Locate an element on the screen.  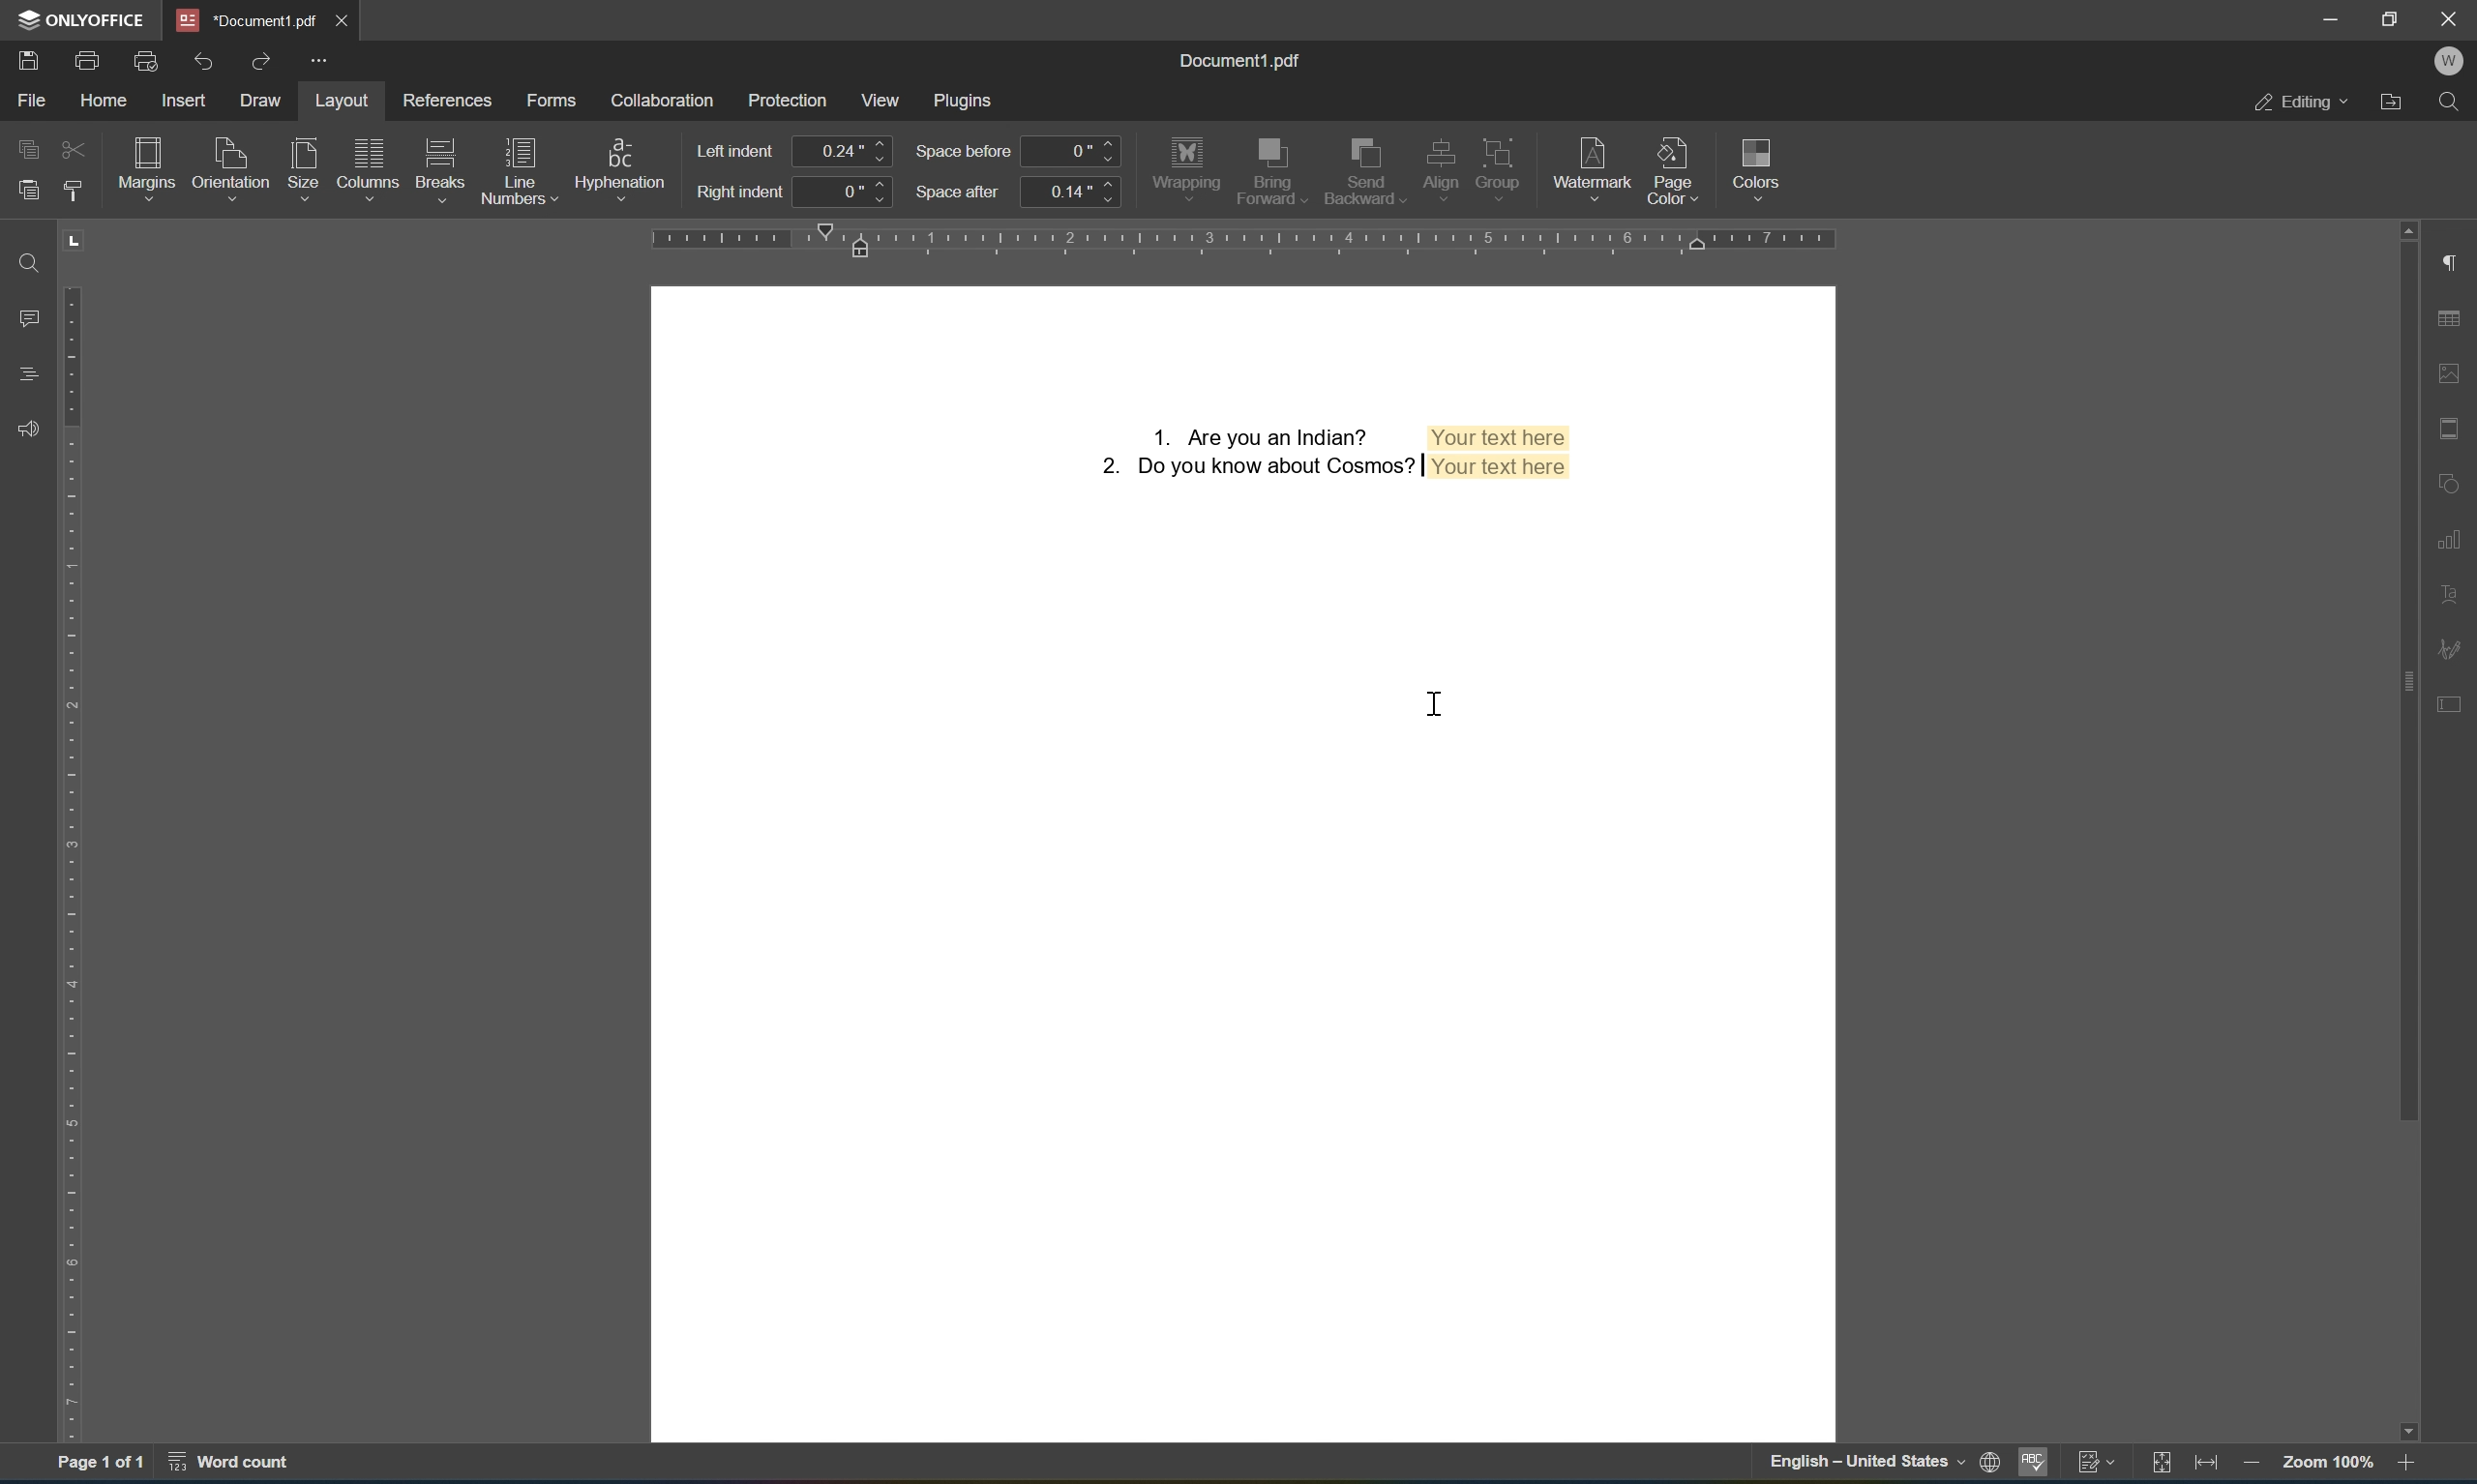
cut is located at coordinates (72, 148).